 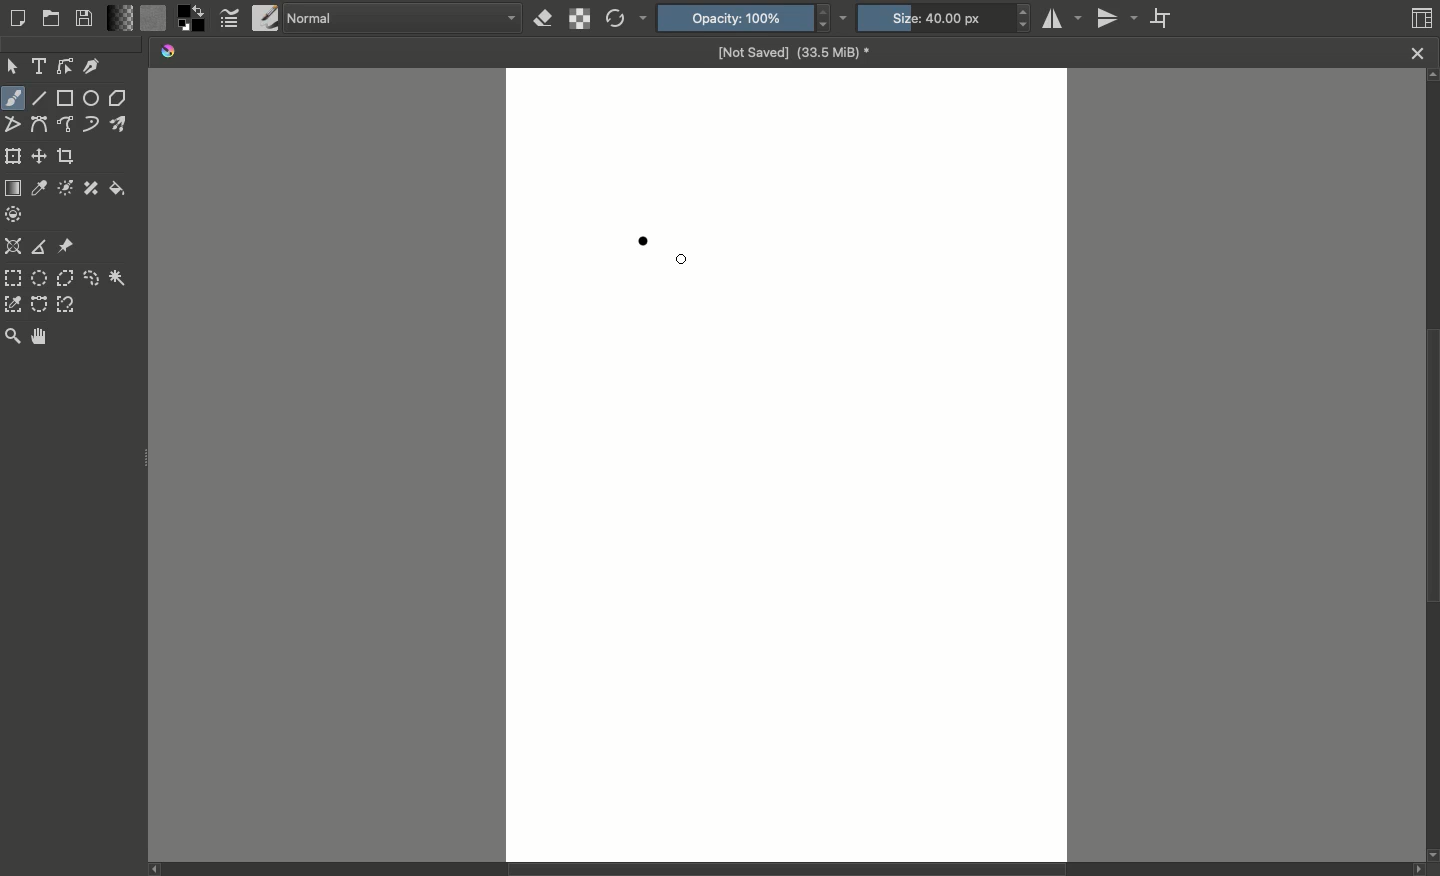 What do you see at coordinates (190, 19) in the screenshot?
I see `Foreground color` at bounding box center [190, 19].